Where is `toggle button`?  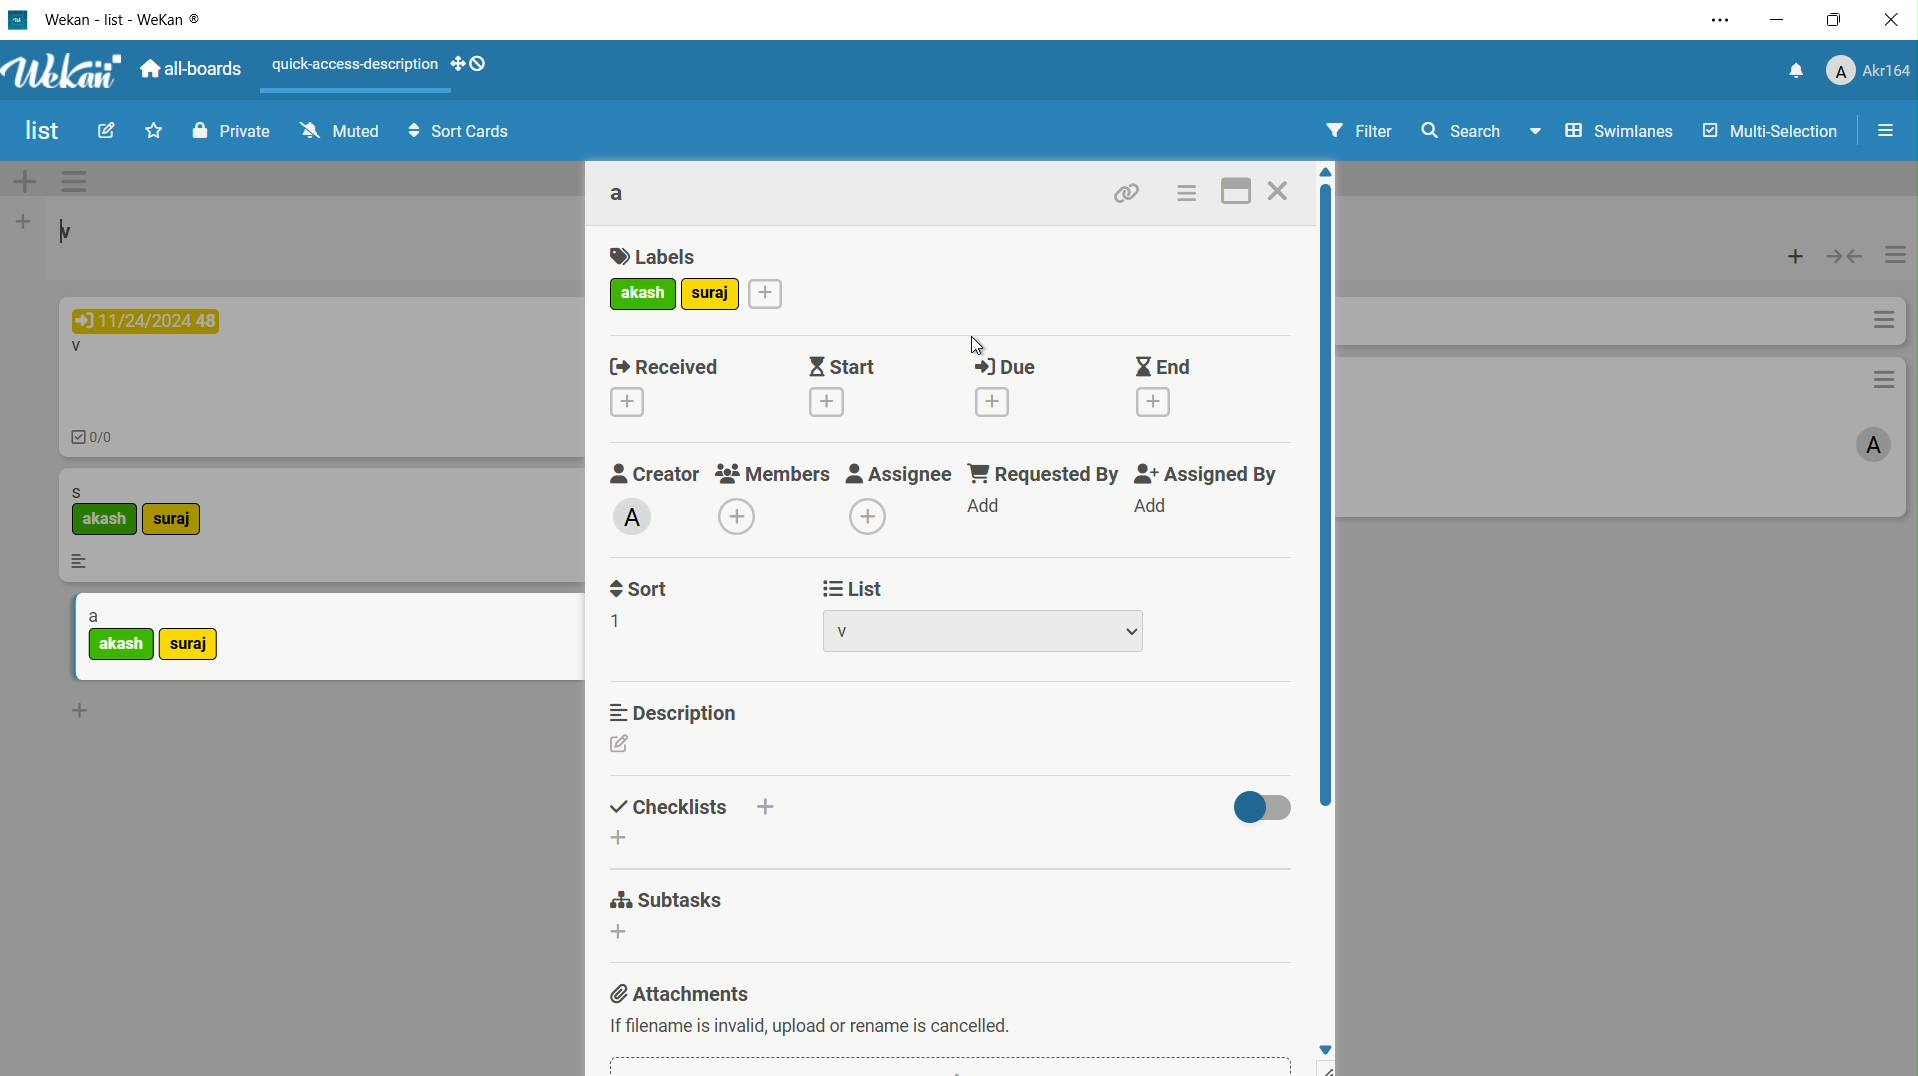 toggle button is located at coordinates (1264, 805).